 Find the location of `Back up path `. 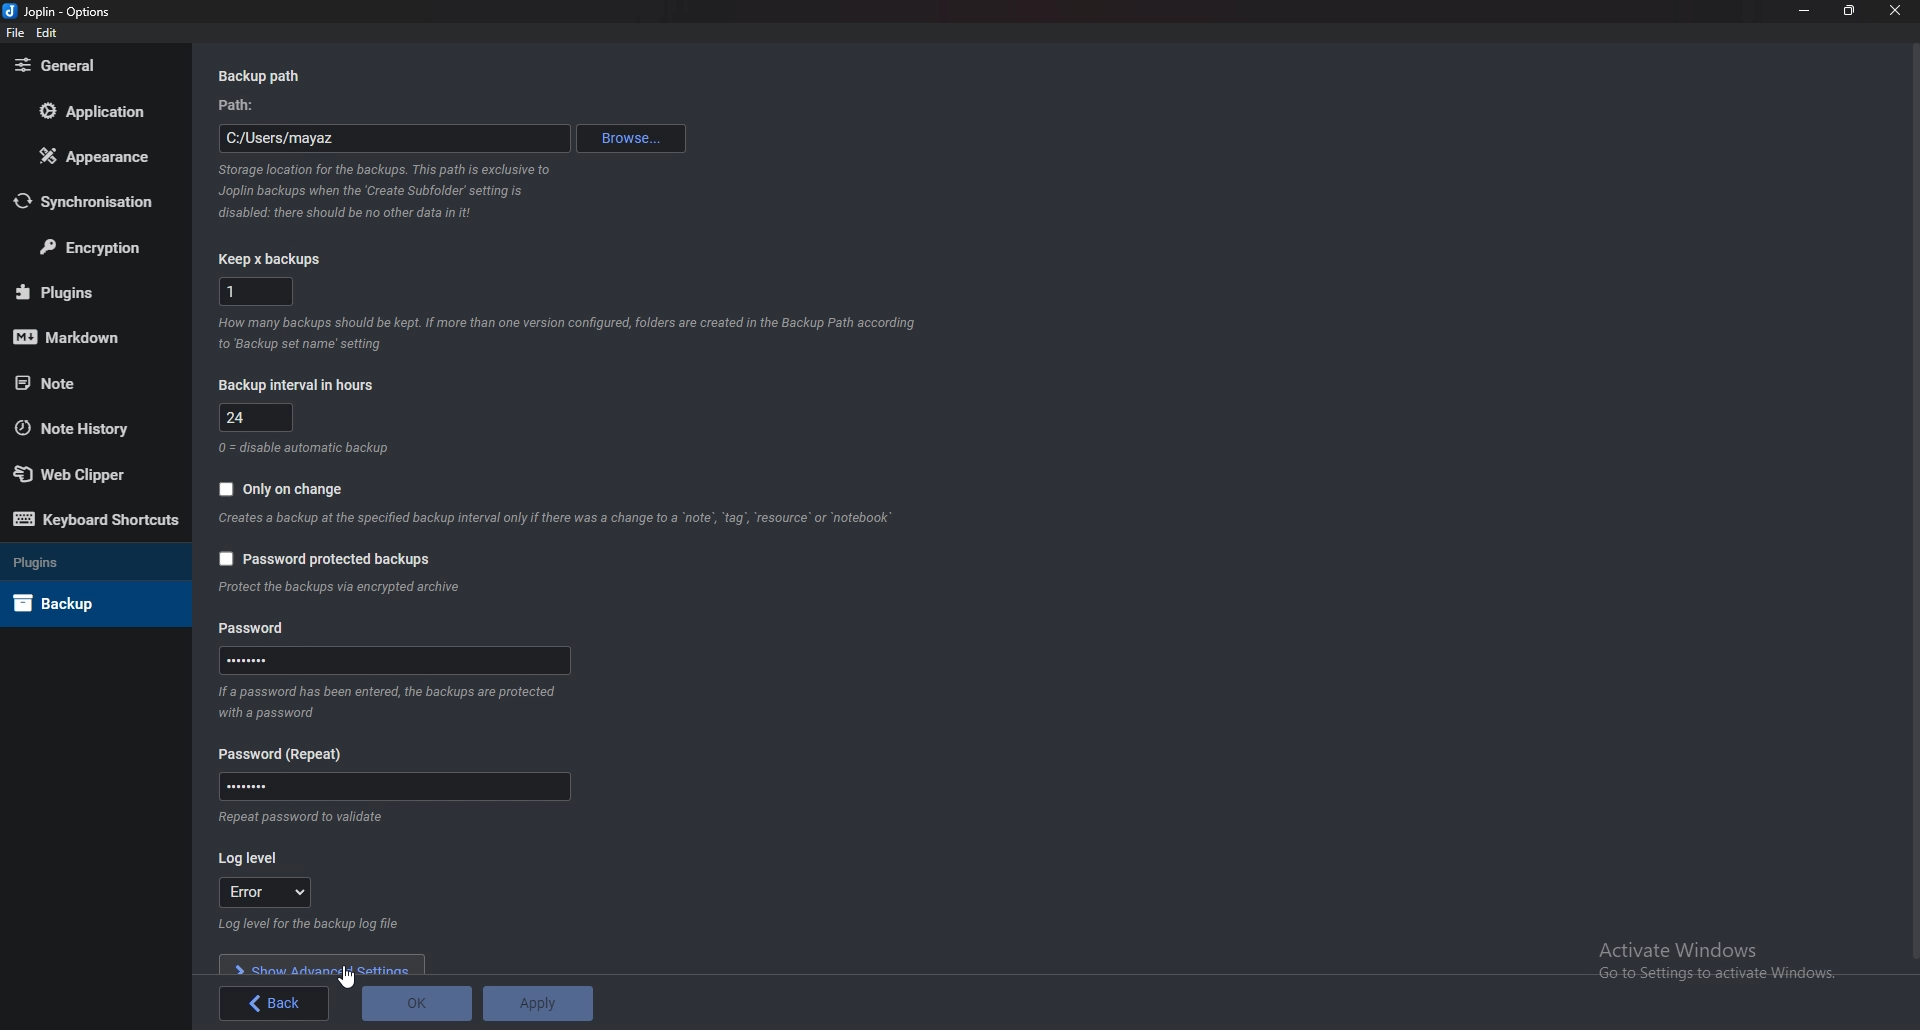

Back up path  is located at coordinates (262, 77).